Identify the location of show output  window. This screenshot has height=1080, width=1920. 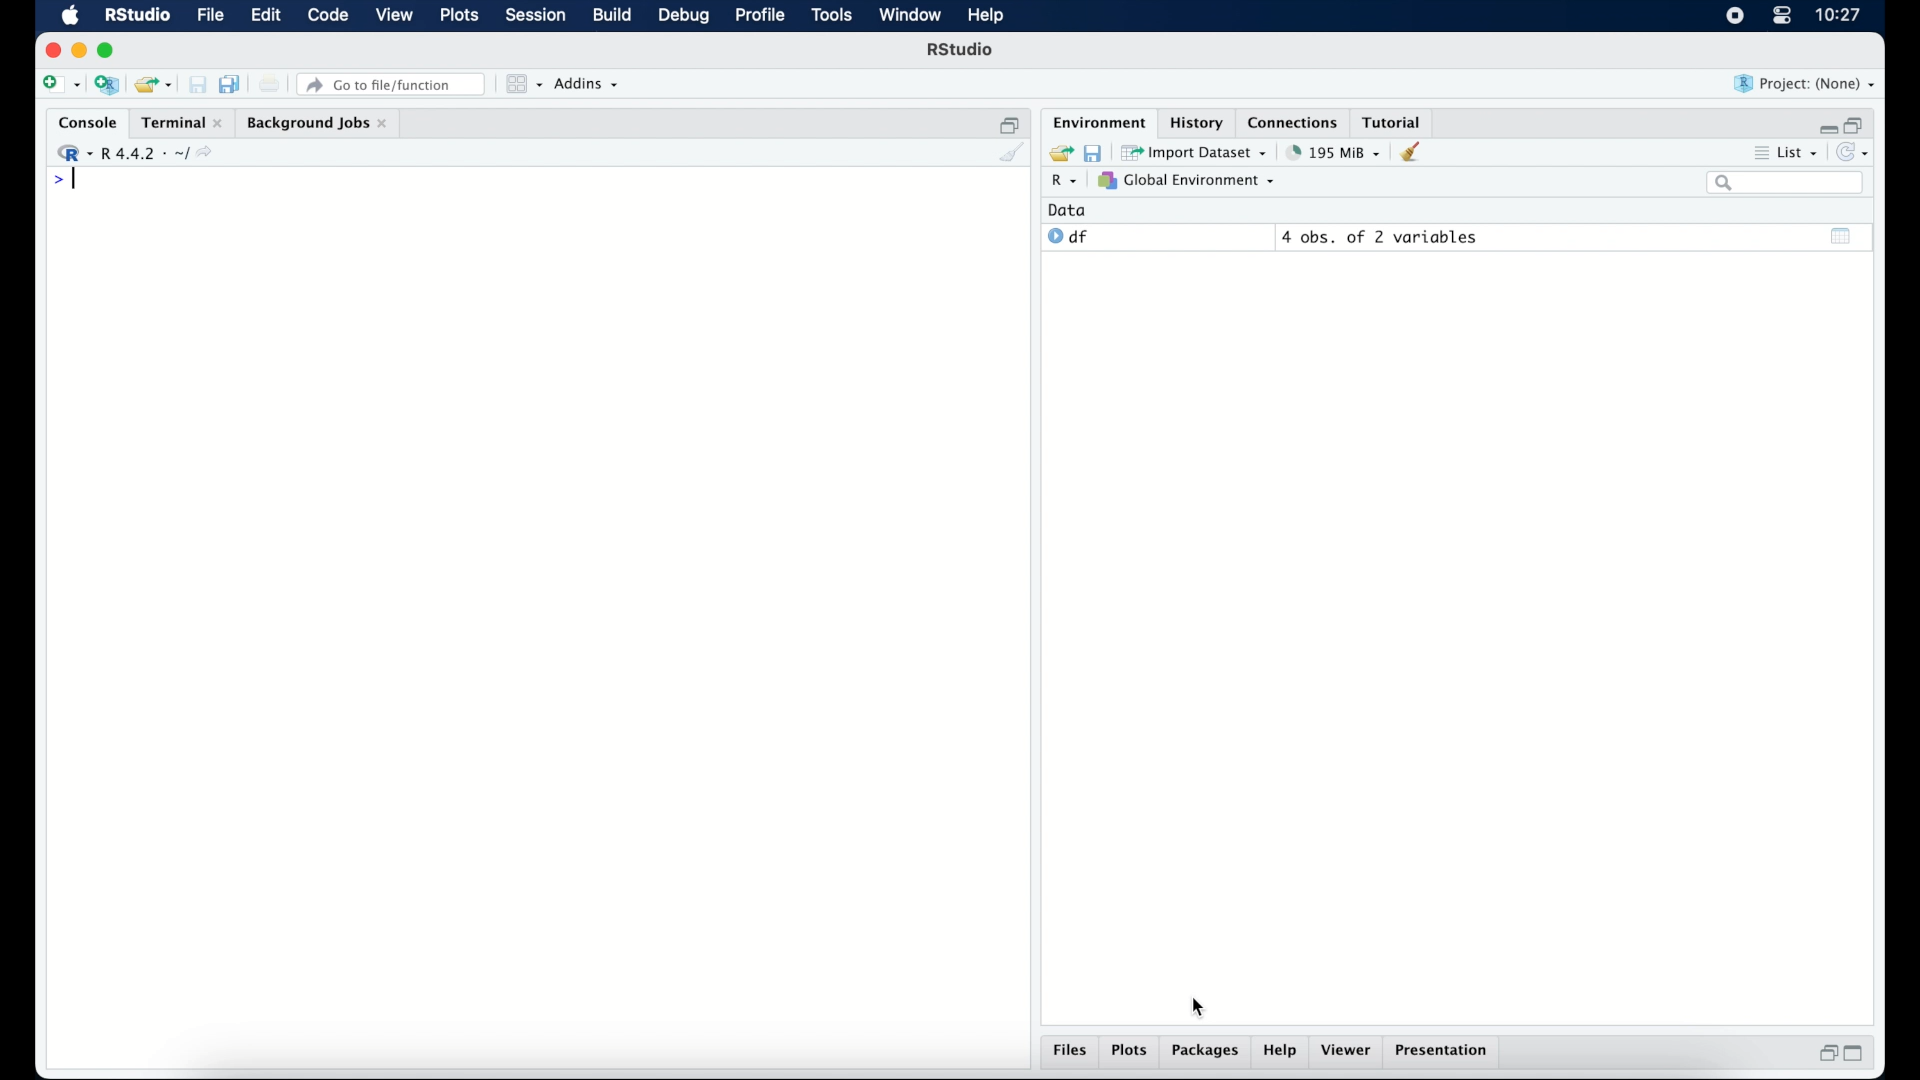
(1842, 235).